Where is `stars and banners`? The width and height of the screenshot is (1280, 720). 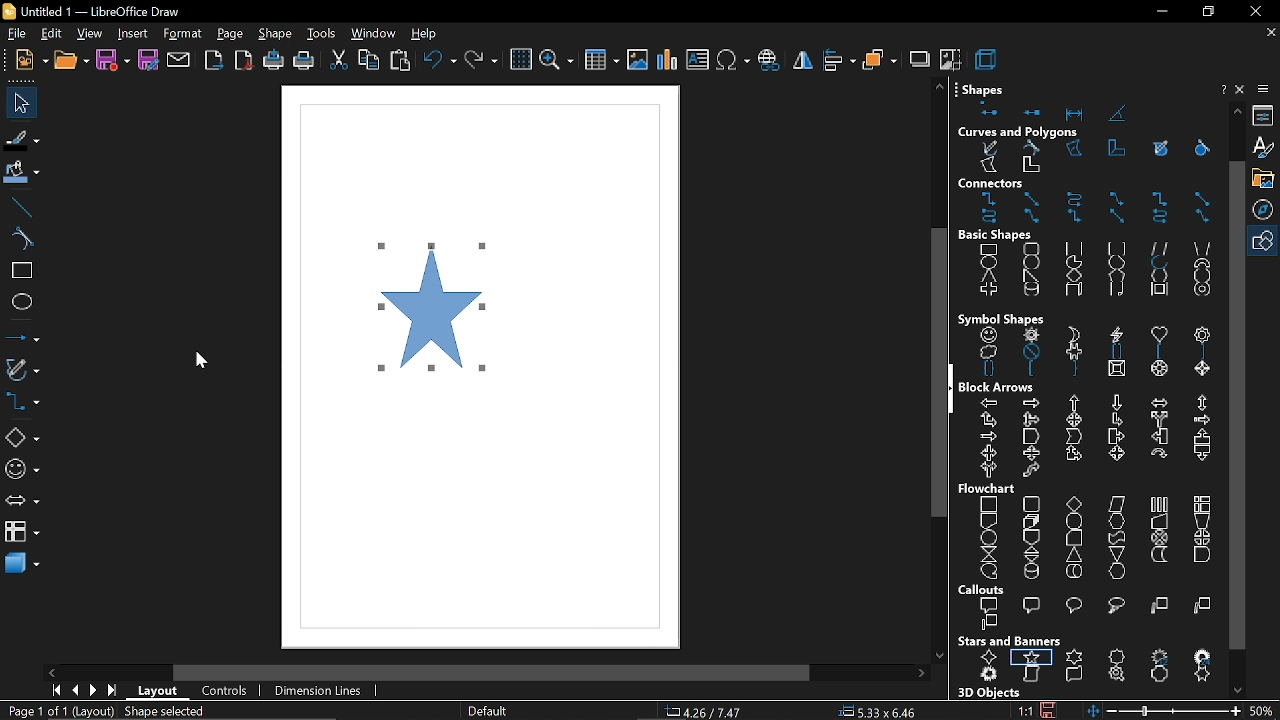
stars and banners is located at coordinates (1011, 641).